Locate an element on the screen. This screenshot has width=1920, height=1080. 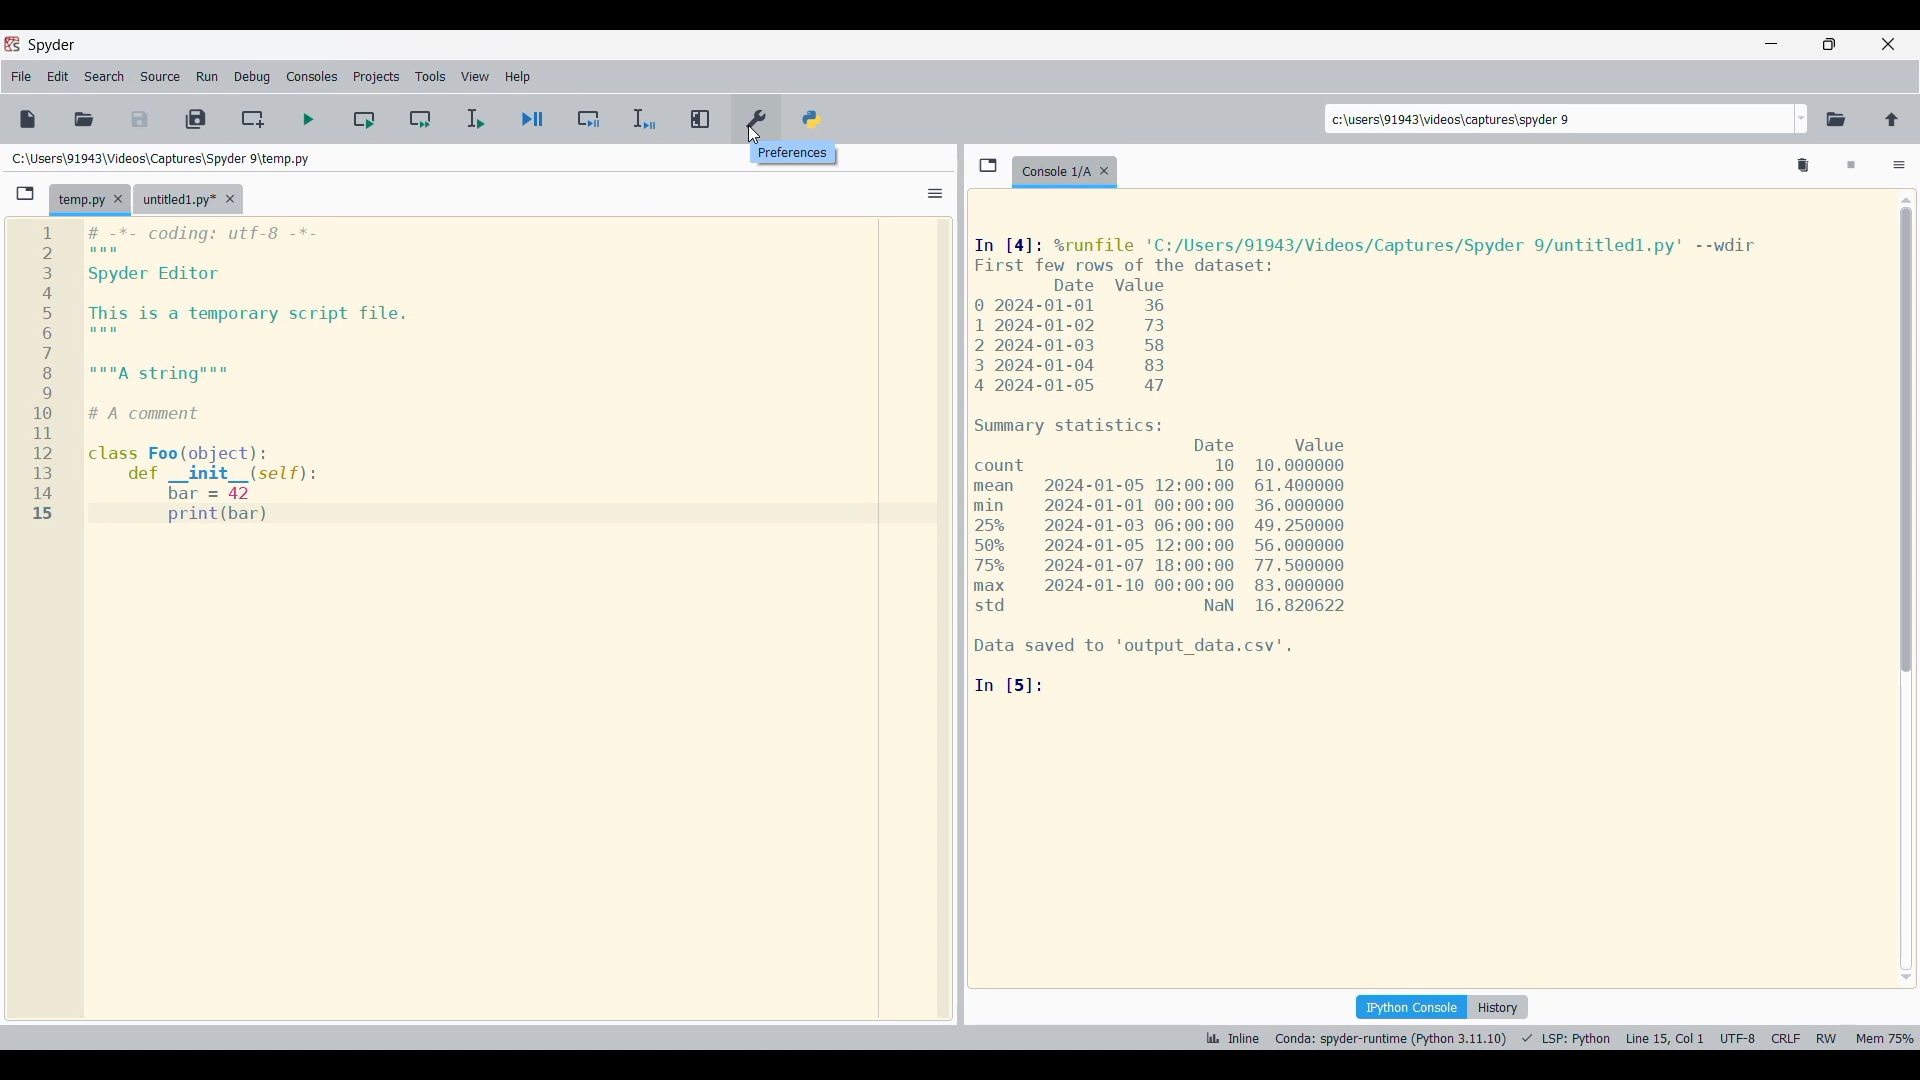
Debug file  is located at coordinates (534, 119).